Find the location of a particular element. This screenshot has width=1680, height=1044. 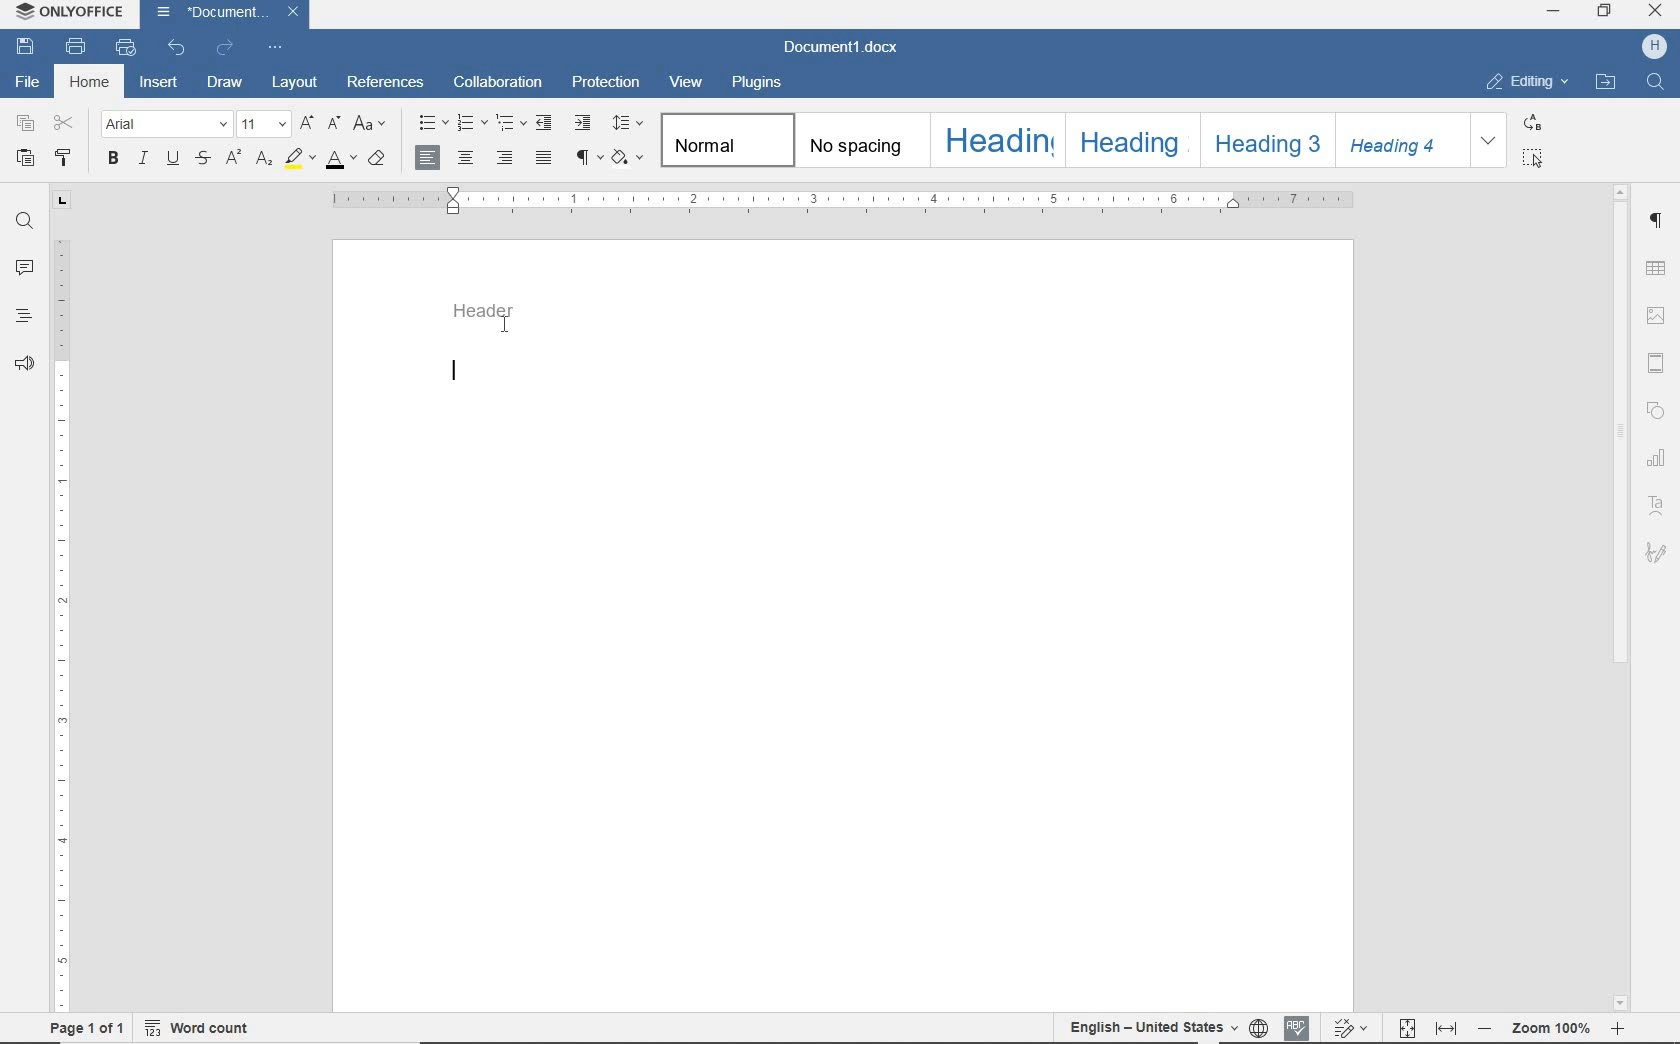

clear style is located at coordinates (377, 161).